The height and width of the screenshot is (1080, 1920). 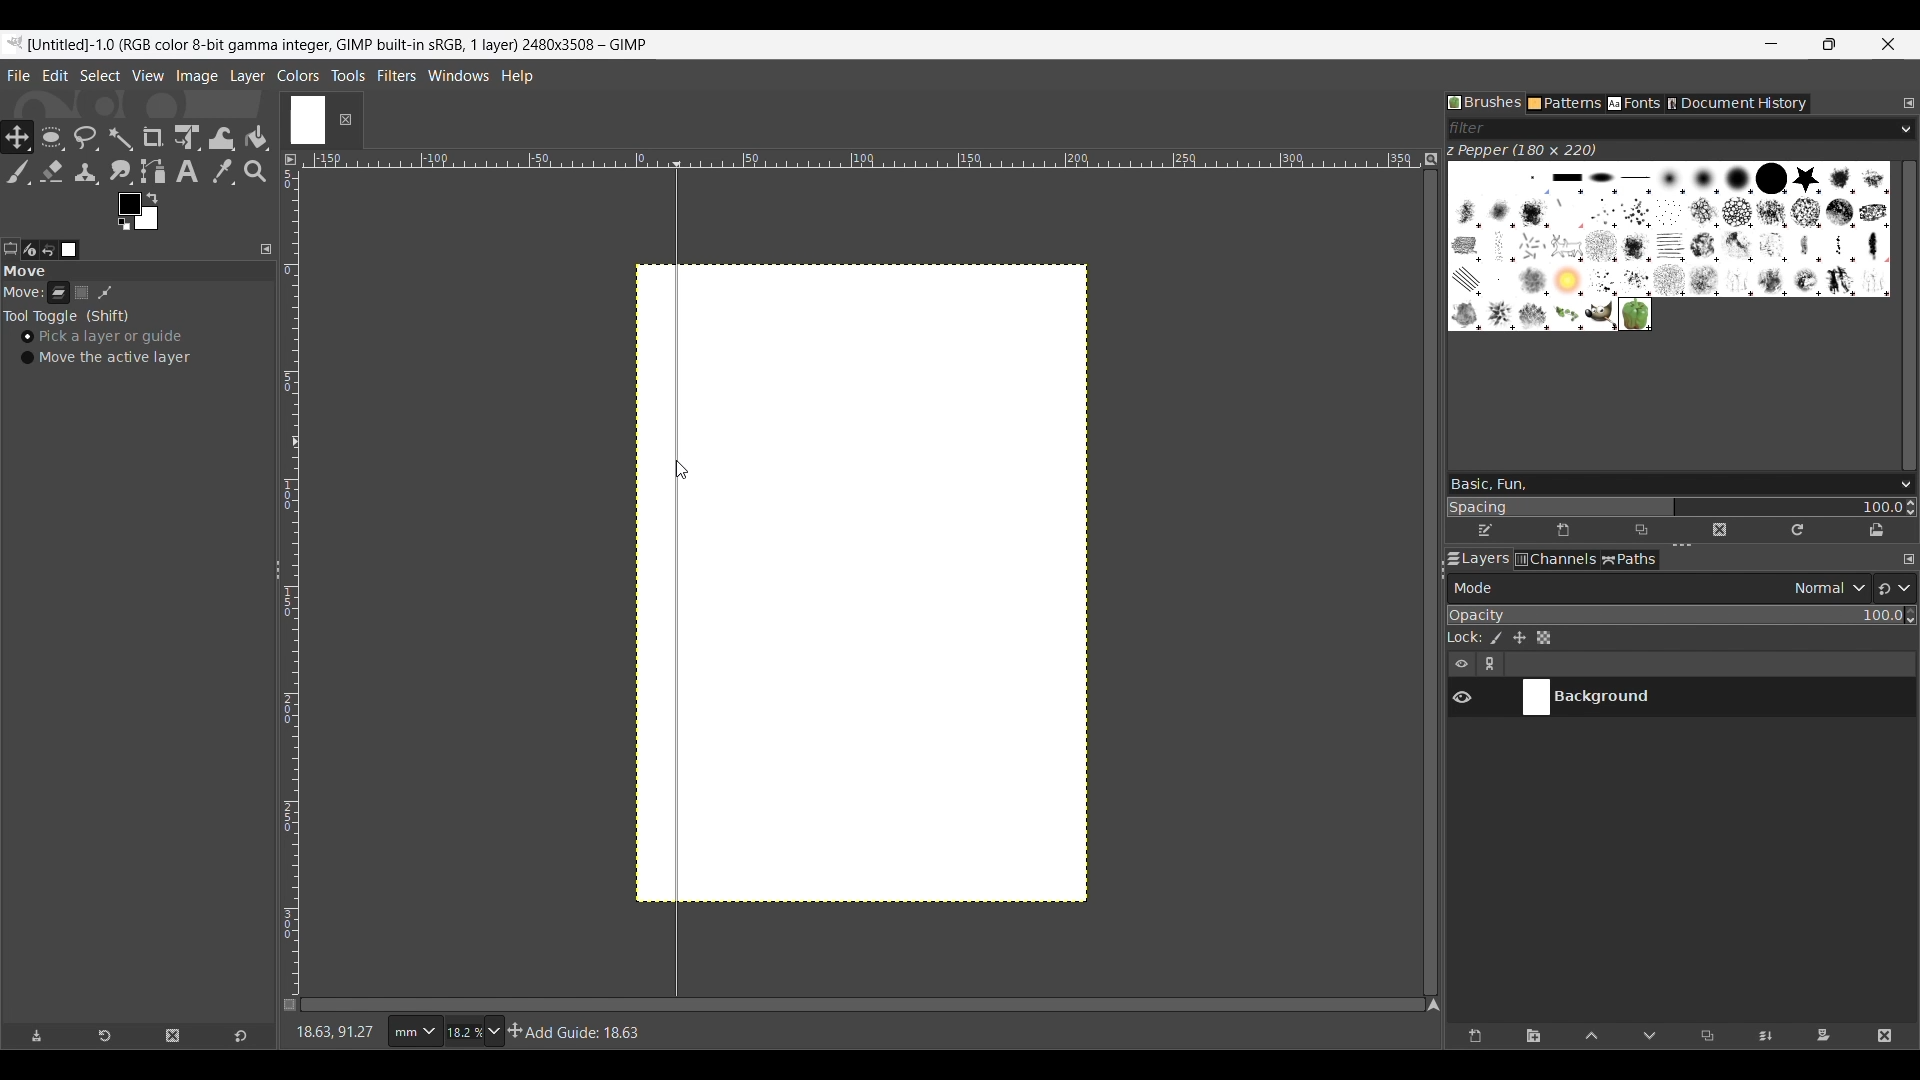 I want to click on Select menu, so click(x=100, y=75).